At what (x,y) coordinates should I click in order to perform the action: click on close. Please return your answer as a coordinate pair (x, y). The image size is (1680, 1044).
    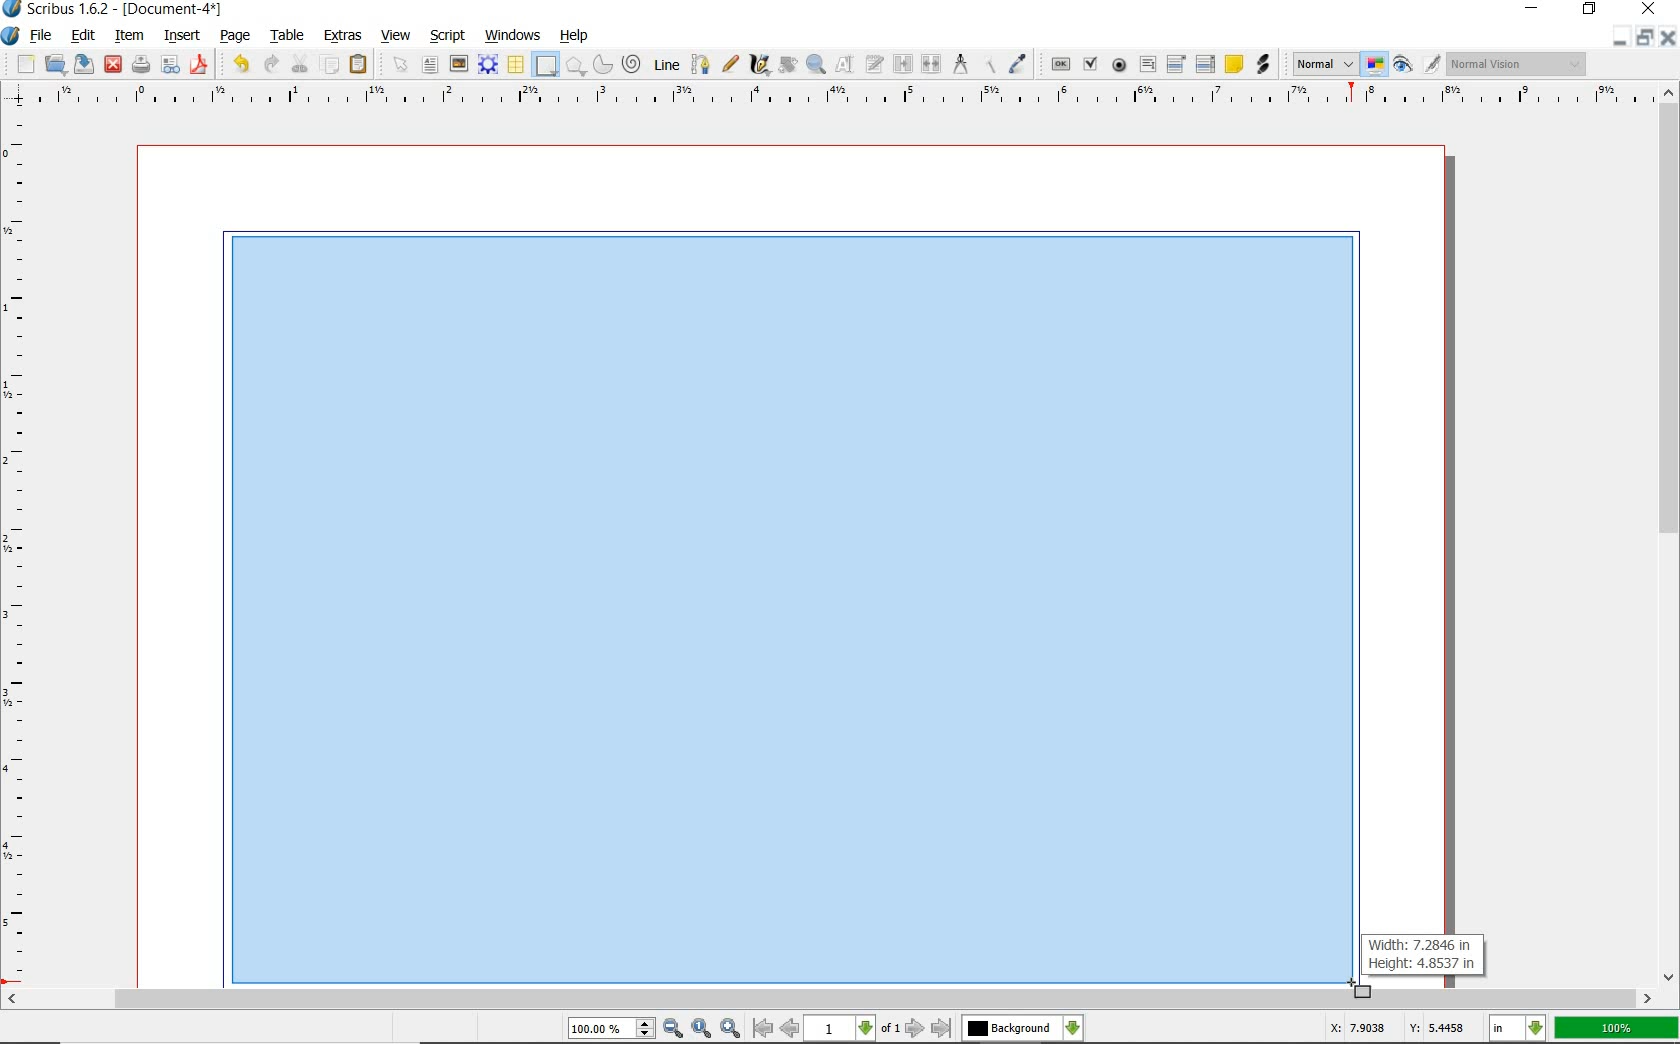
    Looking at the image, I should click on (1648, 10).